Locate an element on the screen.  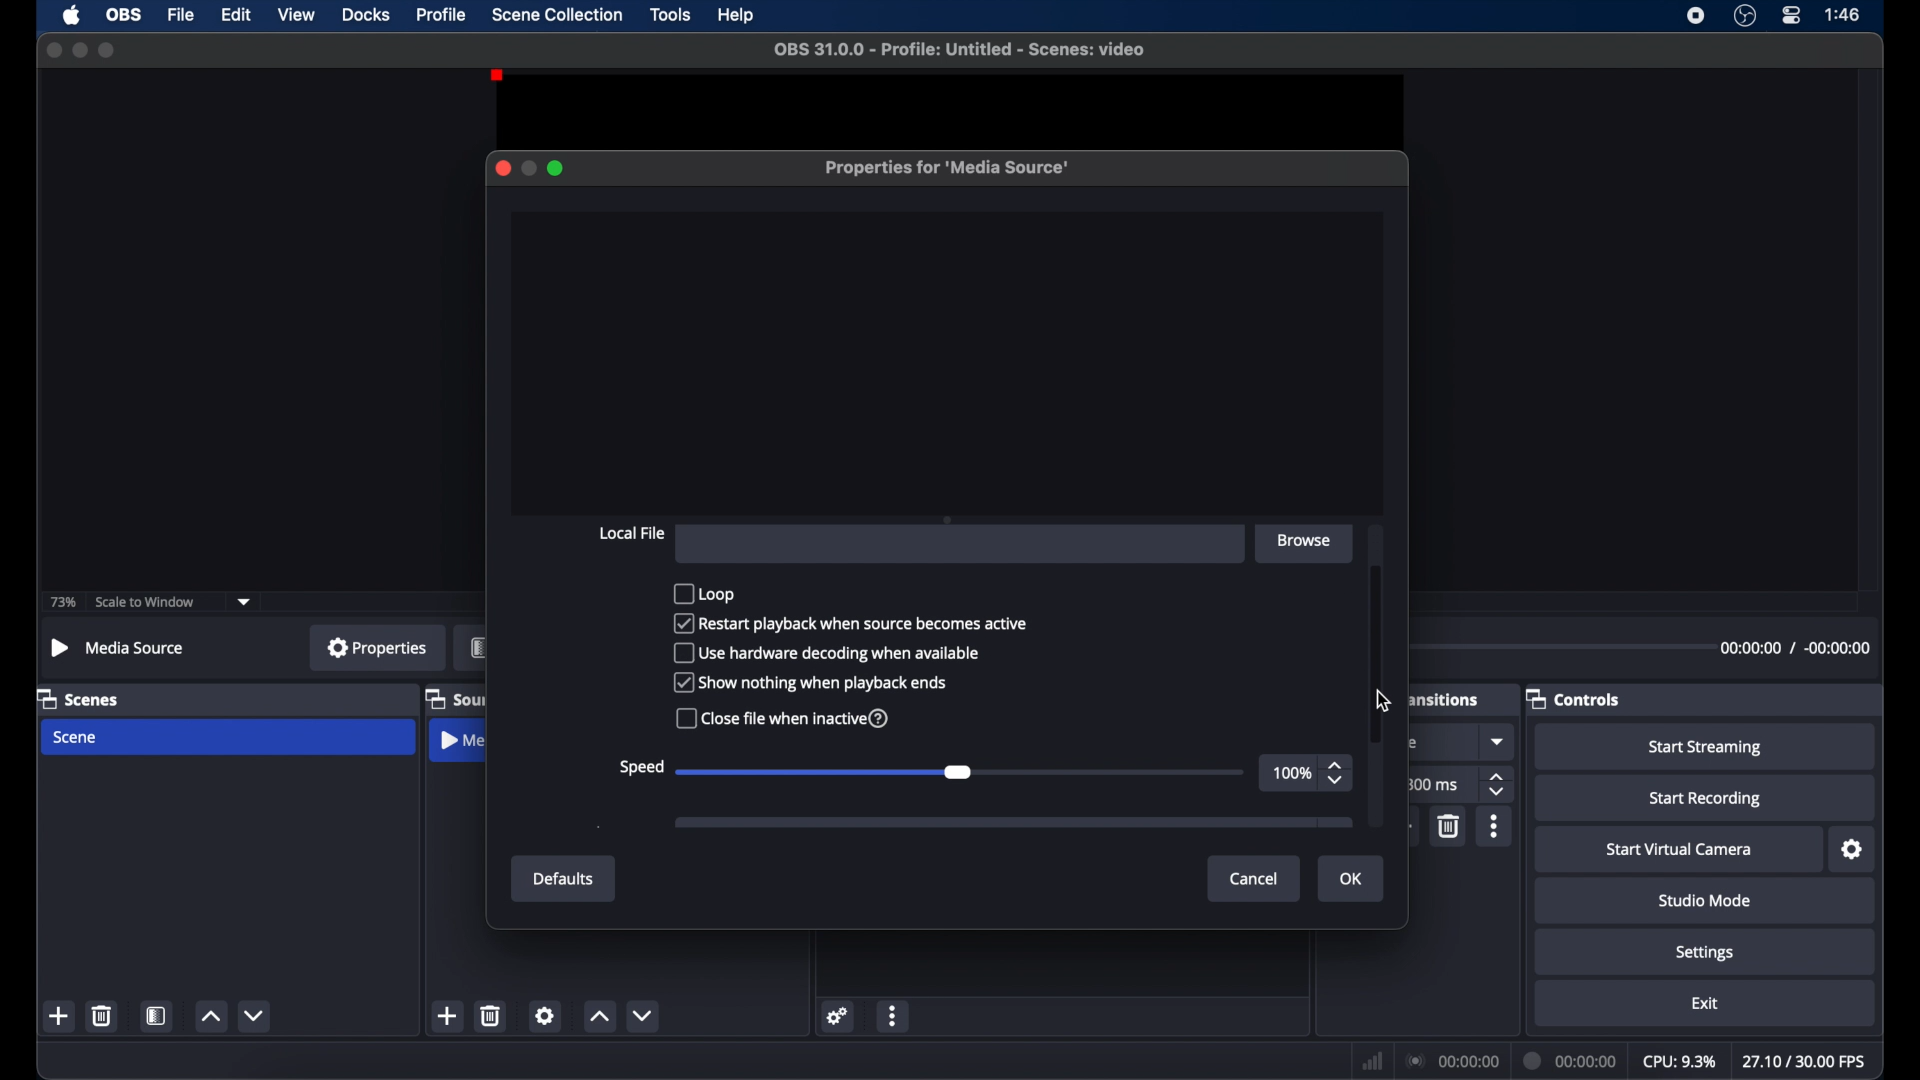
show nothing when playback ends is located at coordinates (810, 683).